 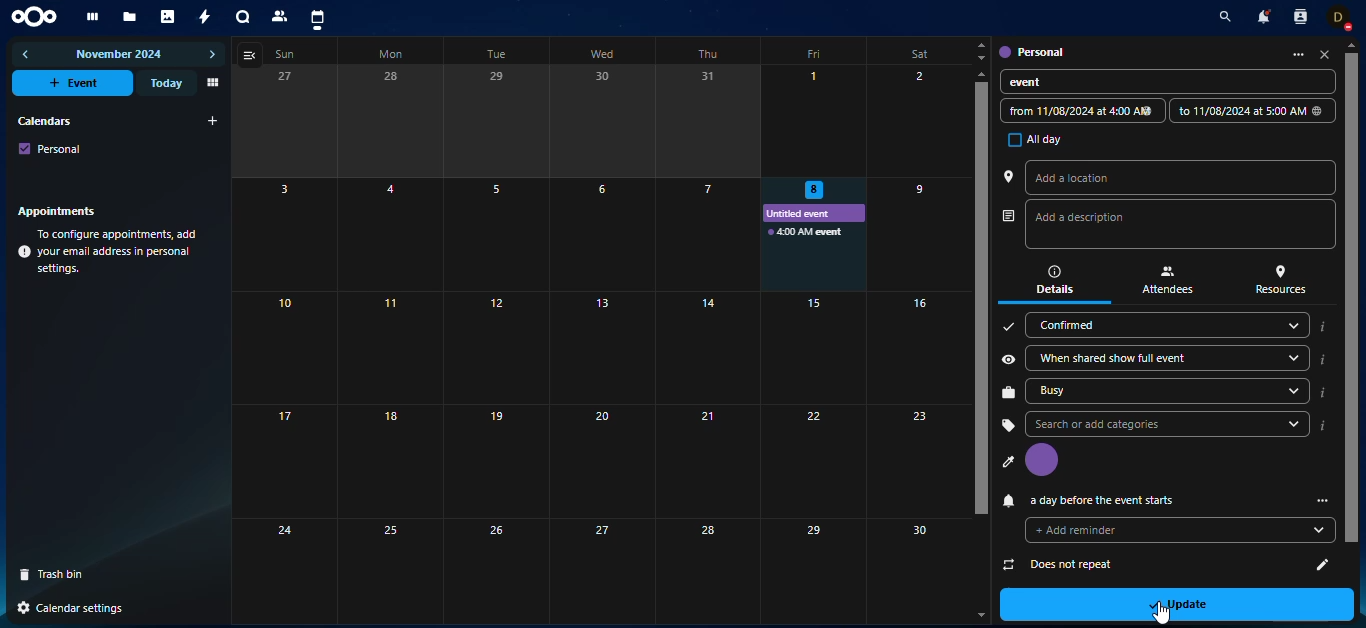 What do you see at coordinates (1167, 280) in the screenshot?
I see `attendees` at bounding box center [1167, 280].